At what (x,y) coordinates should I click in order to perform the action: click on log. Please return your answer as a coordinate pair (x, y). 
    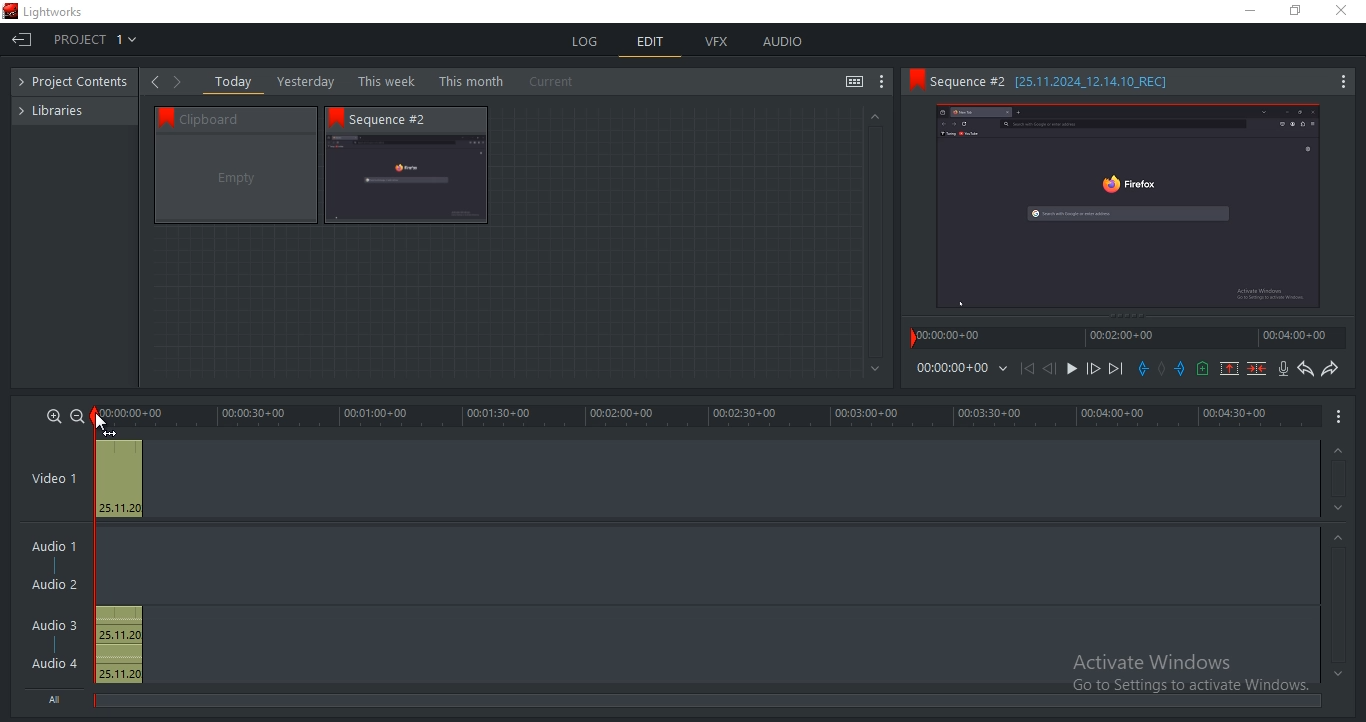
    Looking at the image, I should click on (587, 41).